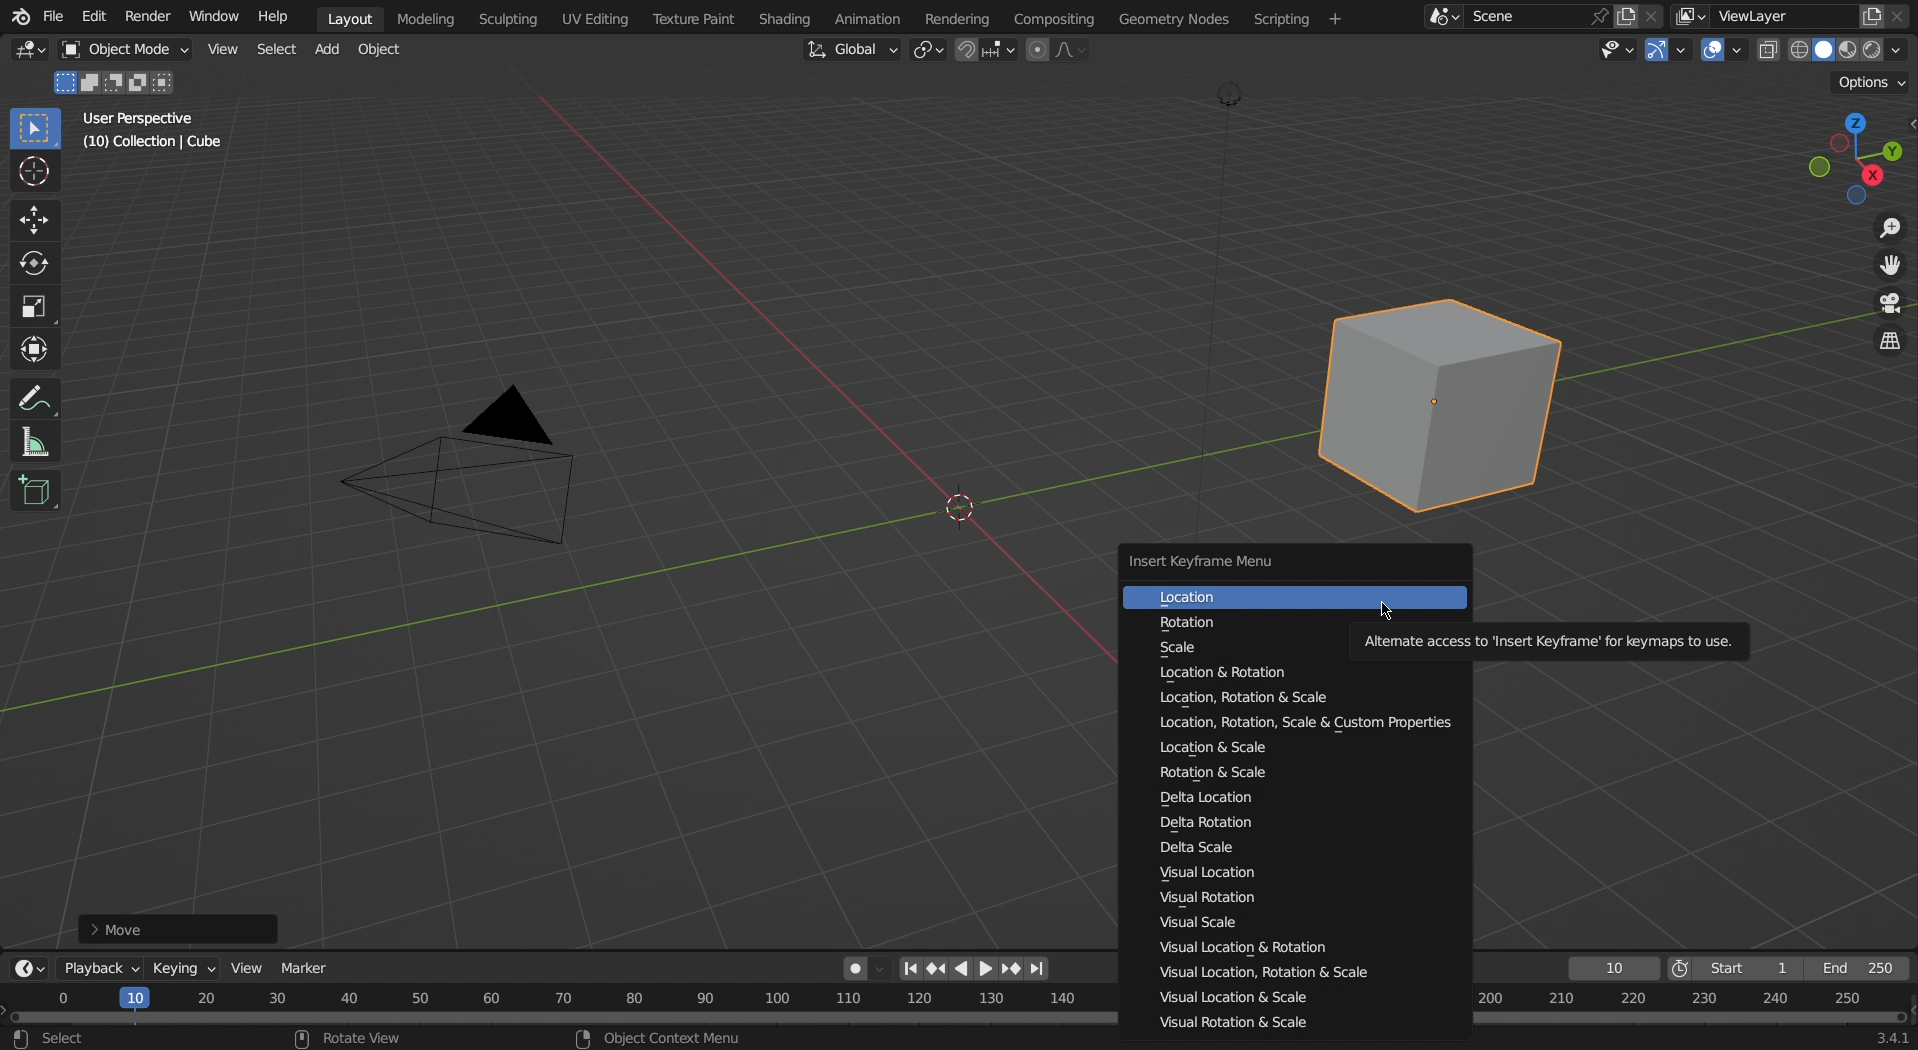 The width and height of the screenshot is (1918, 1050). What do you see at coordinates (328, 51) in the screenshot?
I see `Add` at bounding box center [328, 51].